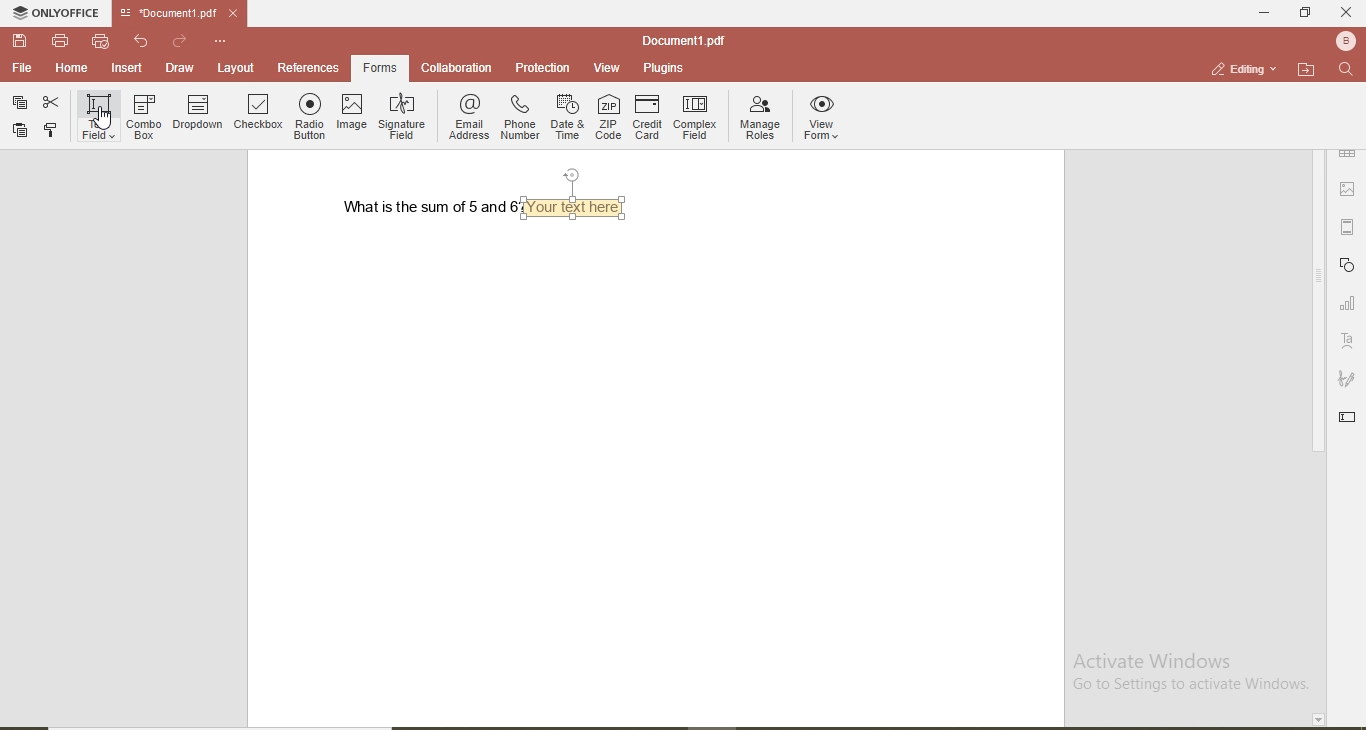  I want to click on radio button, so click(309, 115).